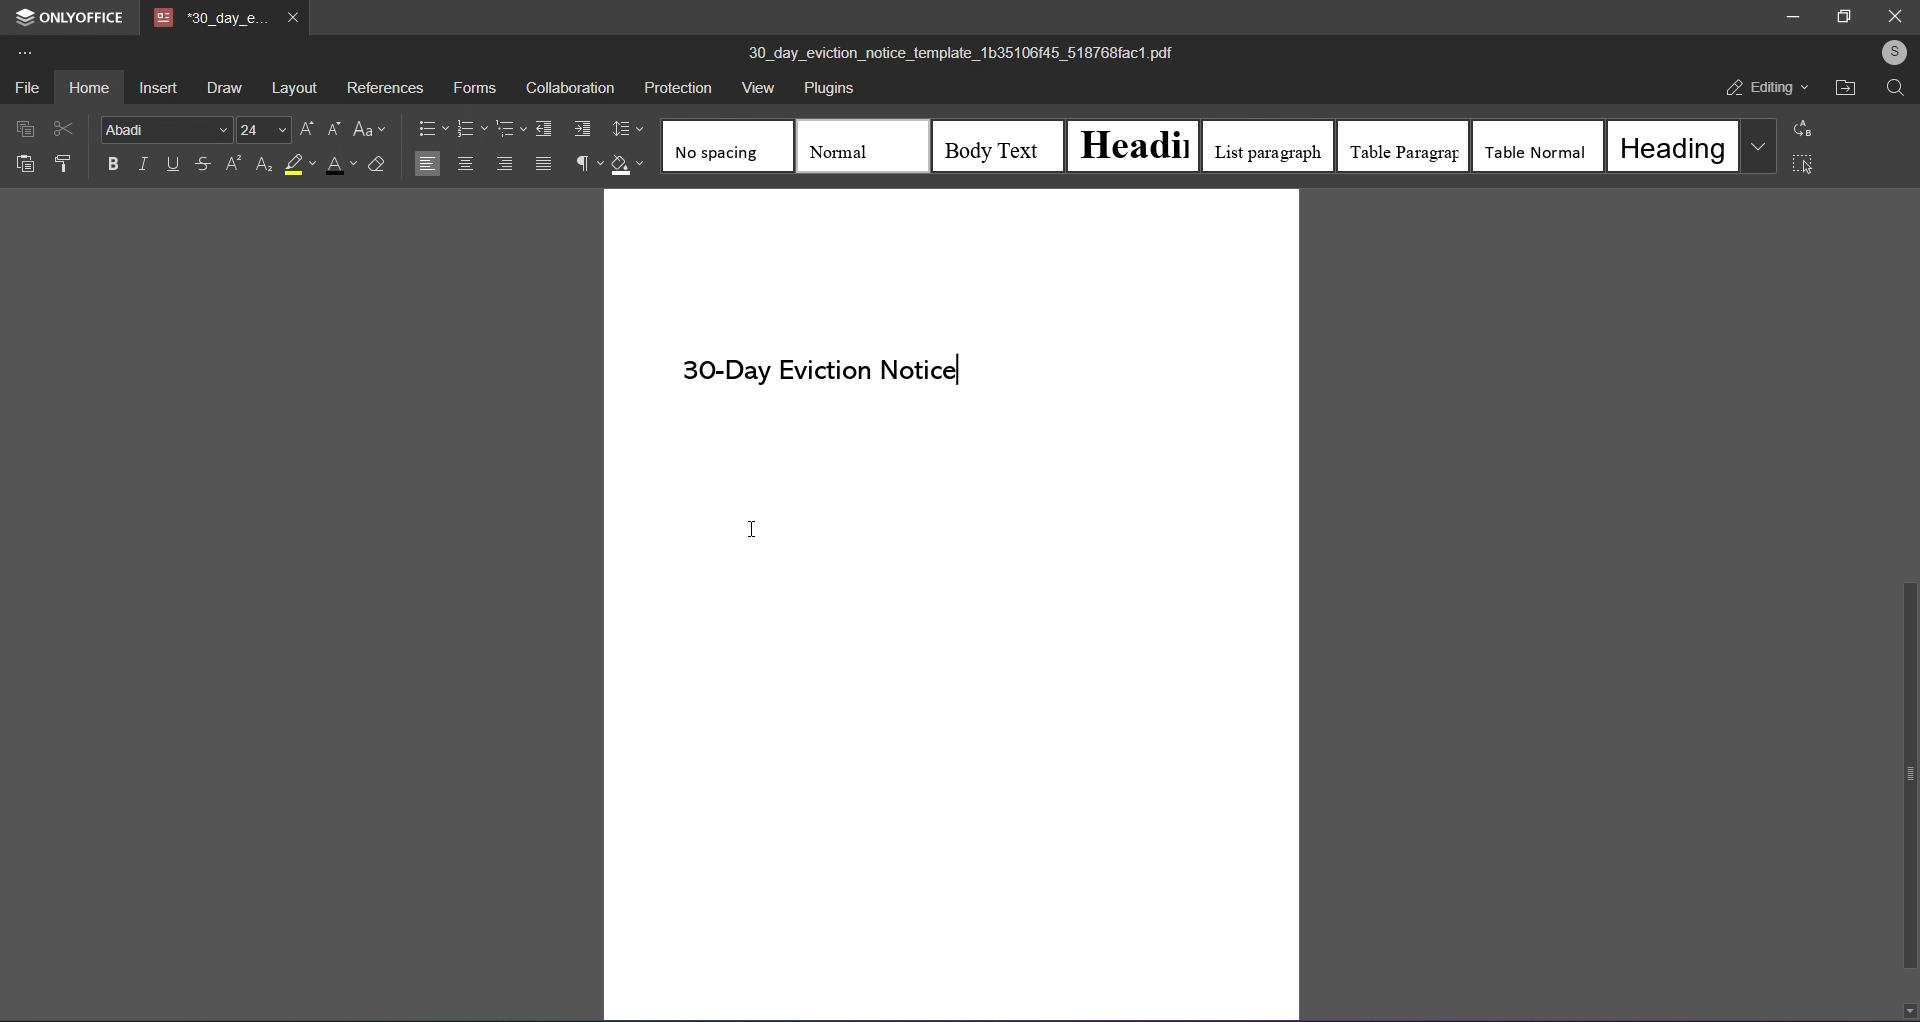 The height and width of the screenshot is (1022, 1920). Describe the element at coordinates (262, 129) in the screenshot. I see `font size` at that location.